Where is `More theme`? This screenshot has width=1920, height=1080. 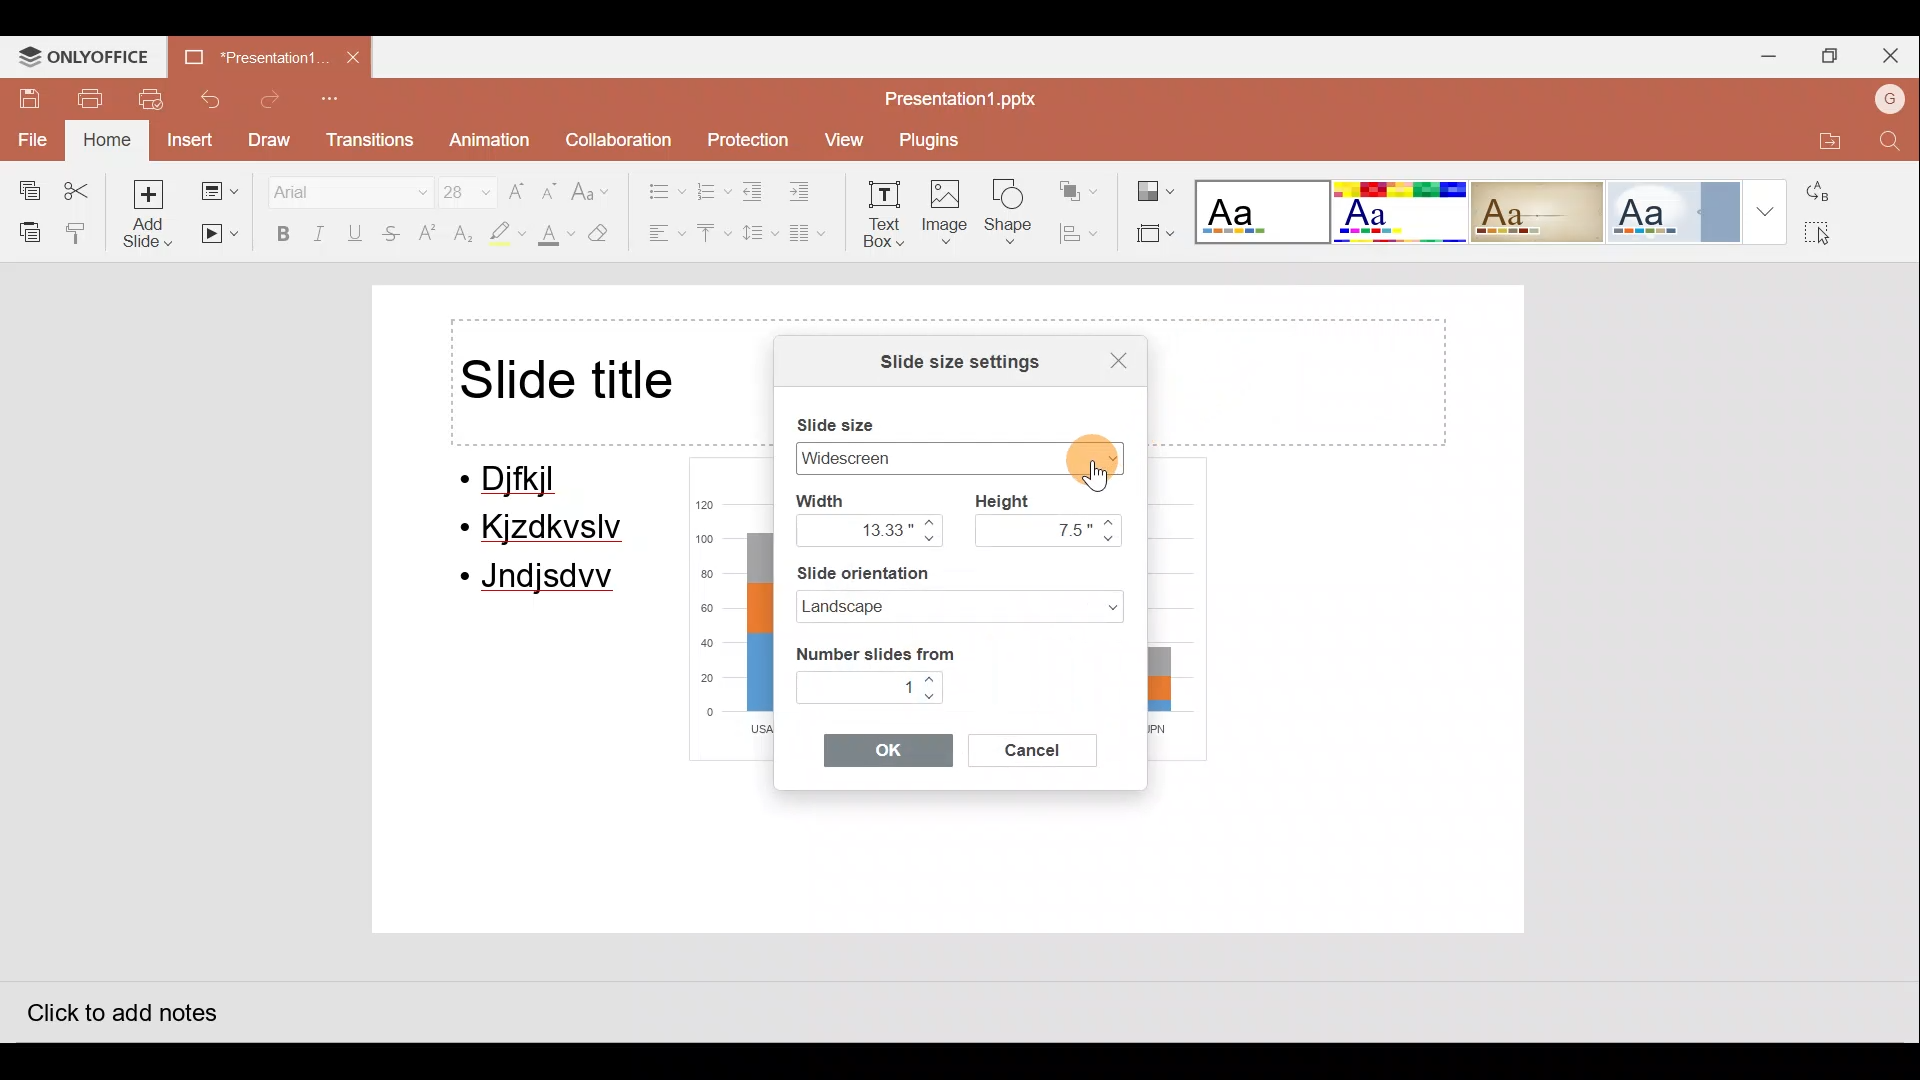 More theme is located at coordinates (1766, 210).